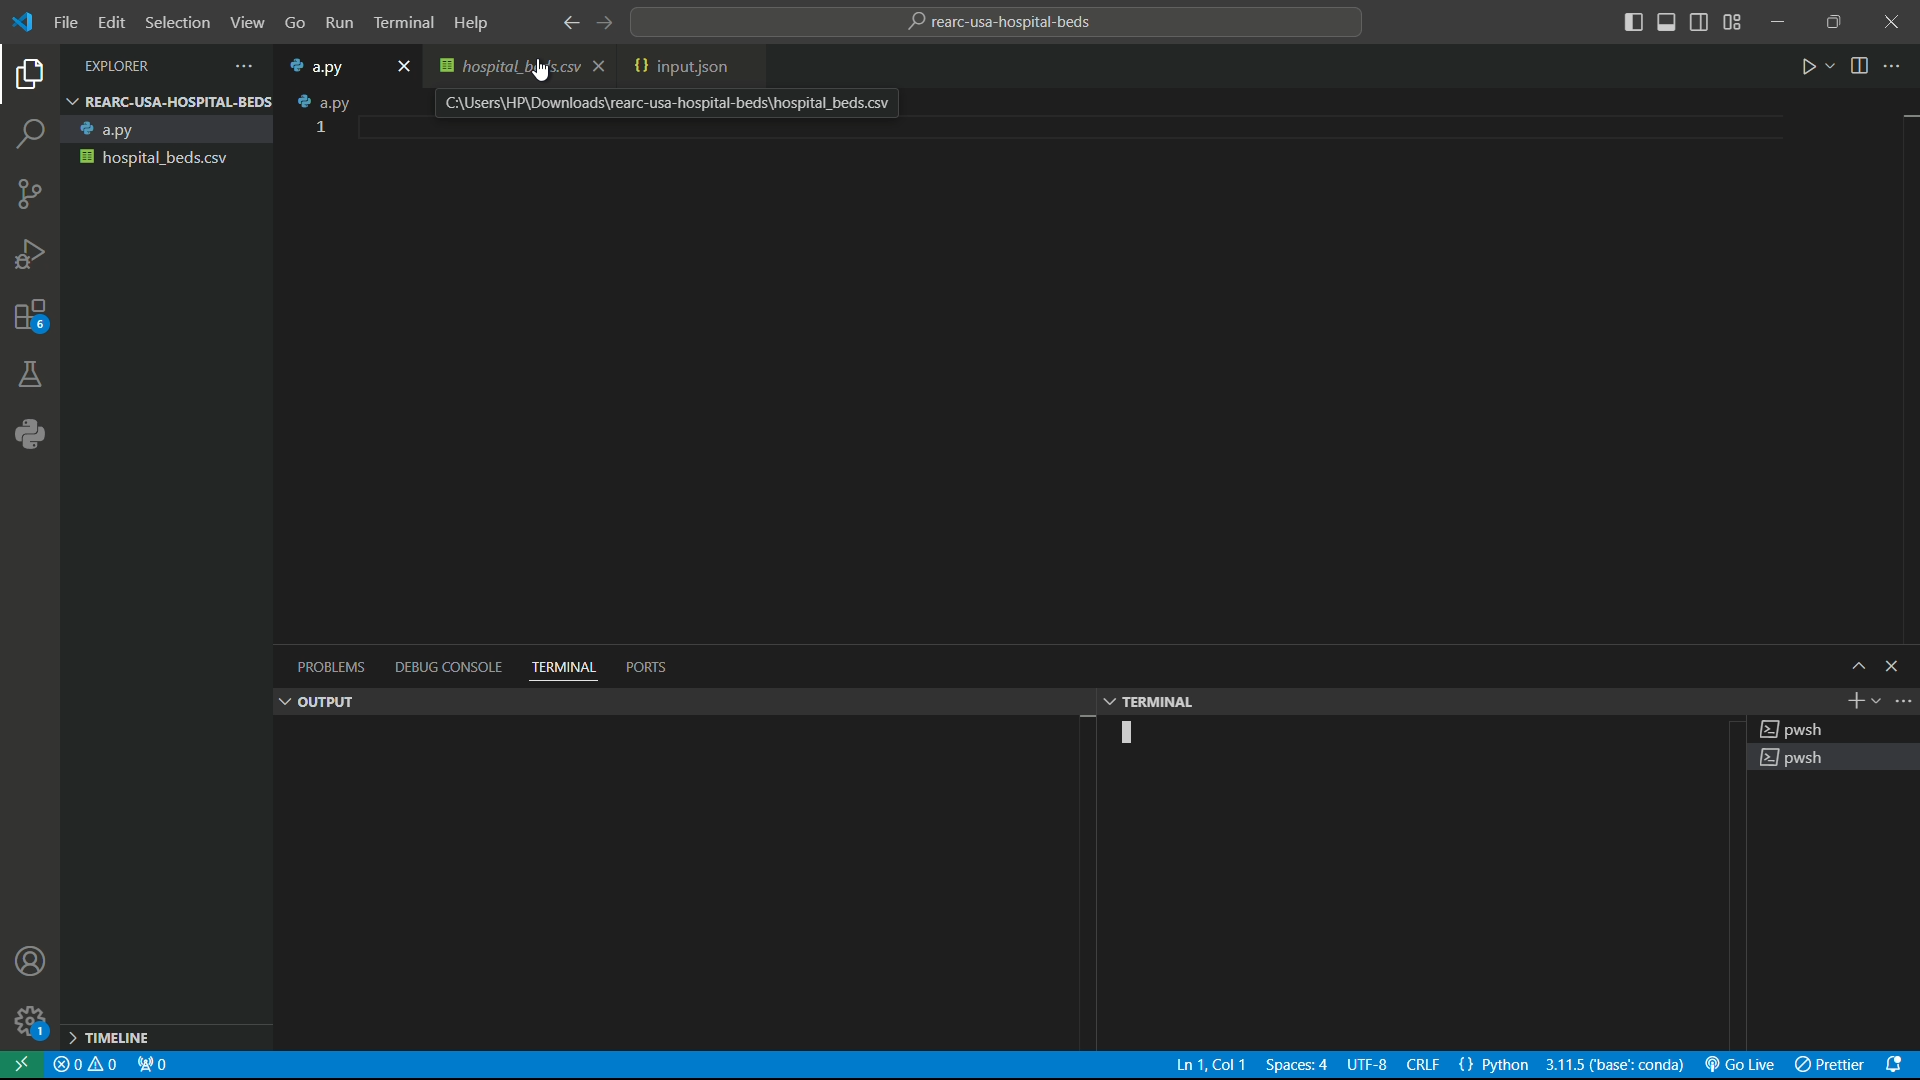  Describe the element at coordinates (248, 64) in the screenshot. I see `views and more actions` at that location.